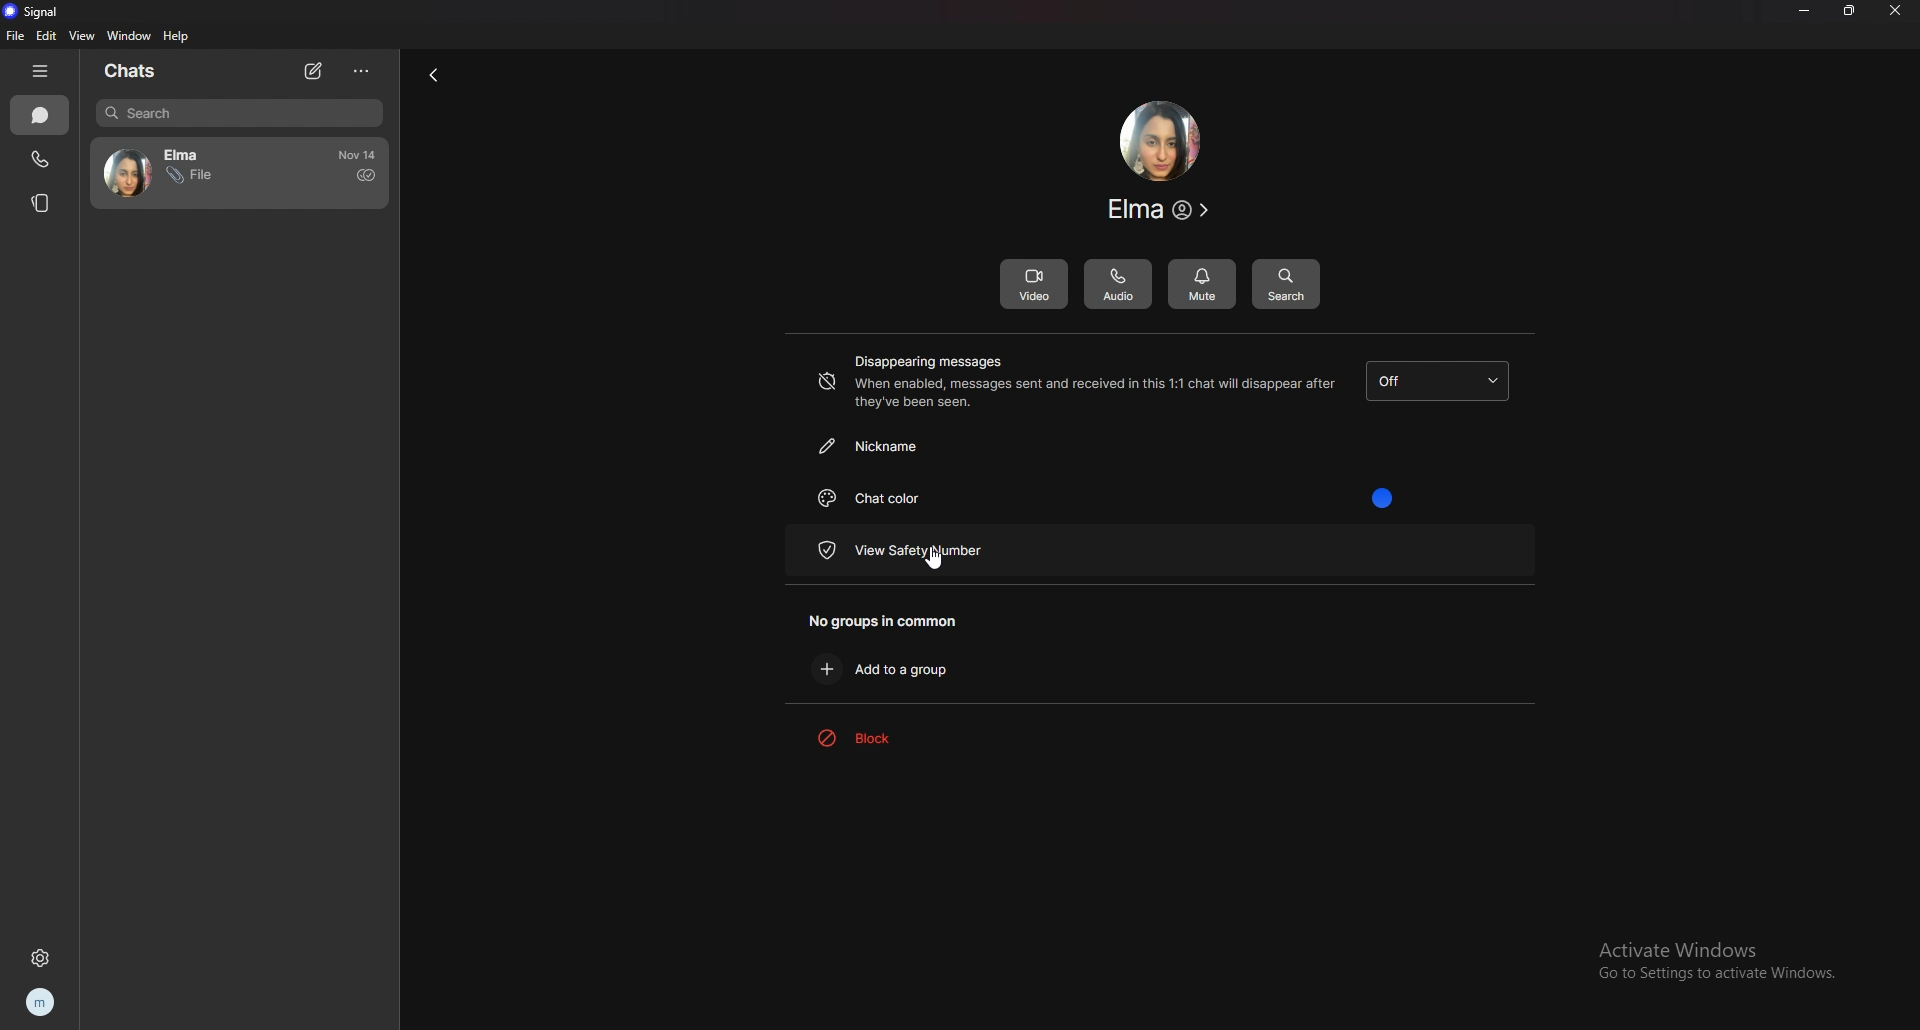 Image resolution: width=1920 pixels, height=1030 pixels. Describe the element at coordinates (362, 70) in the screenshot. I see `options` at that location.